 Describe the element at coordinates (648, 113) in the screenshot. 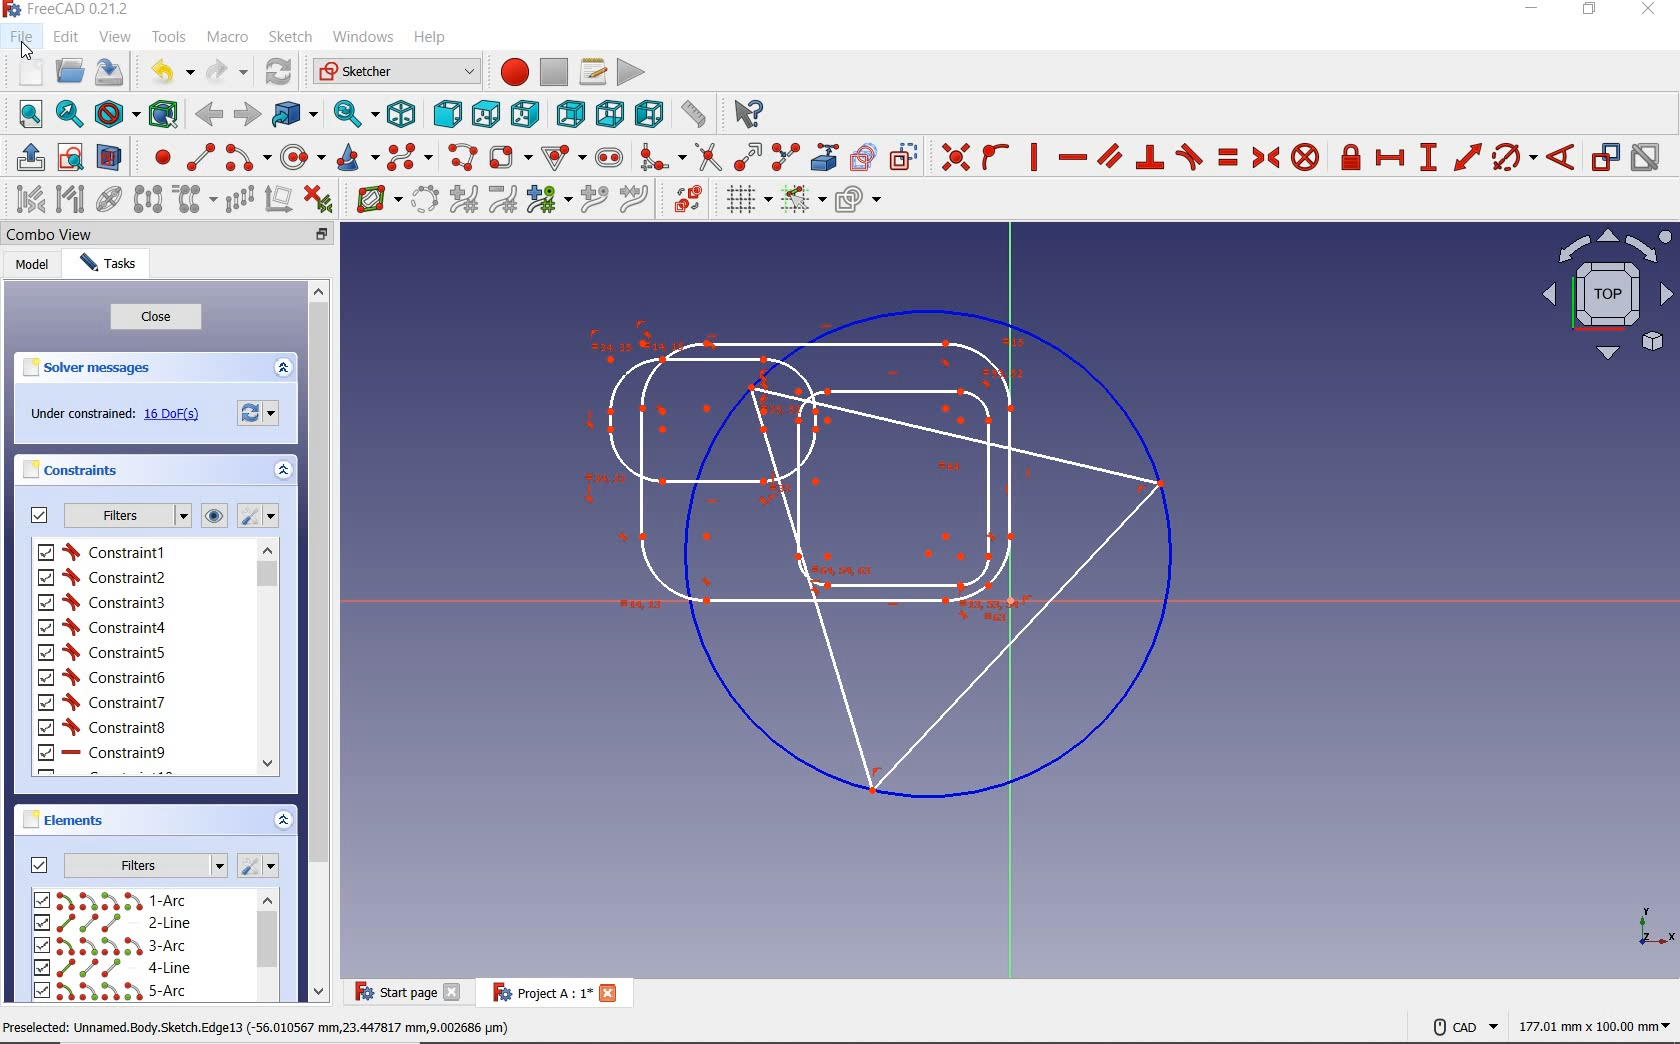

I see `left` at that location.